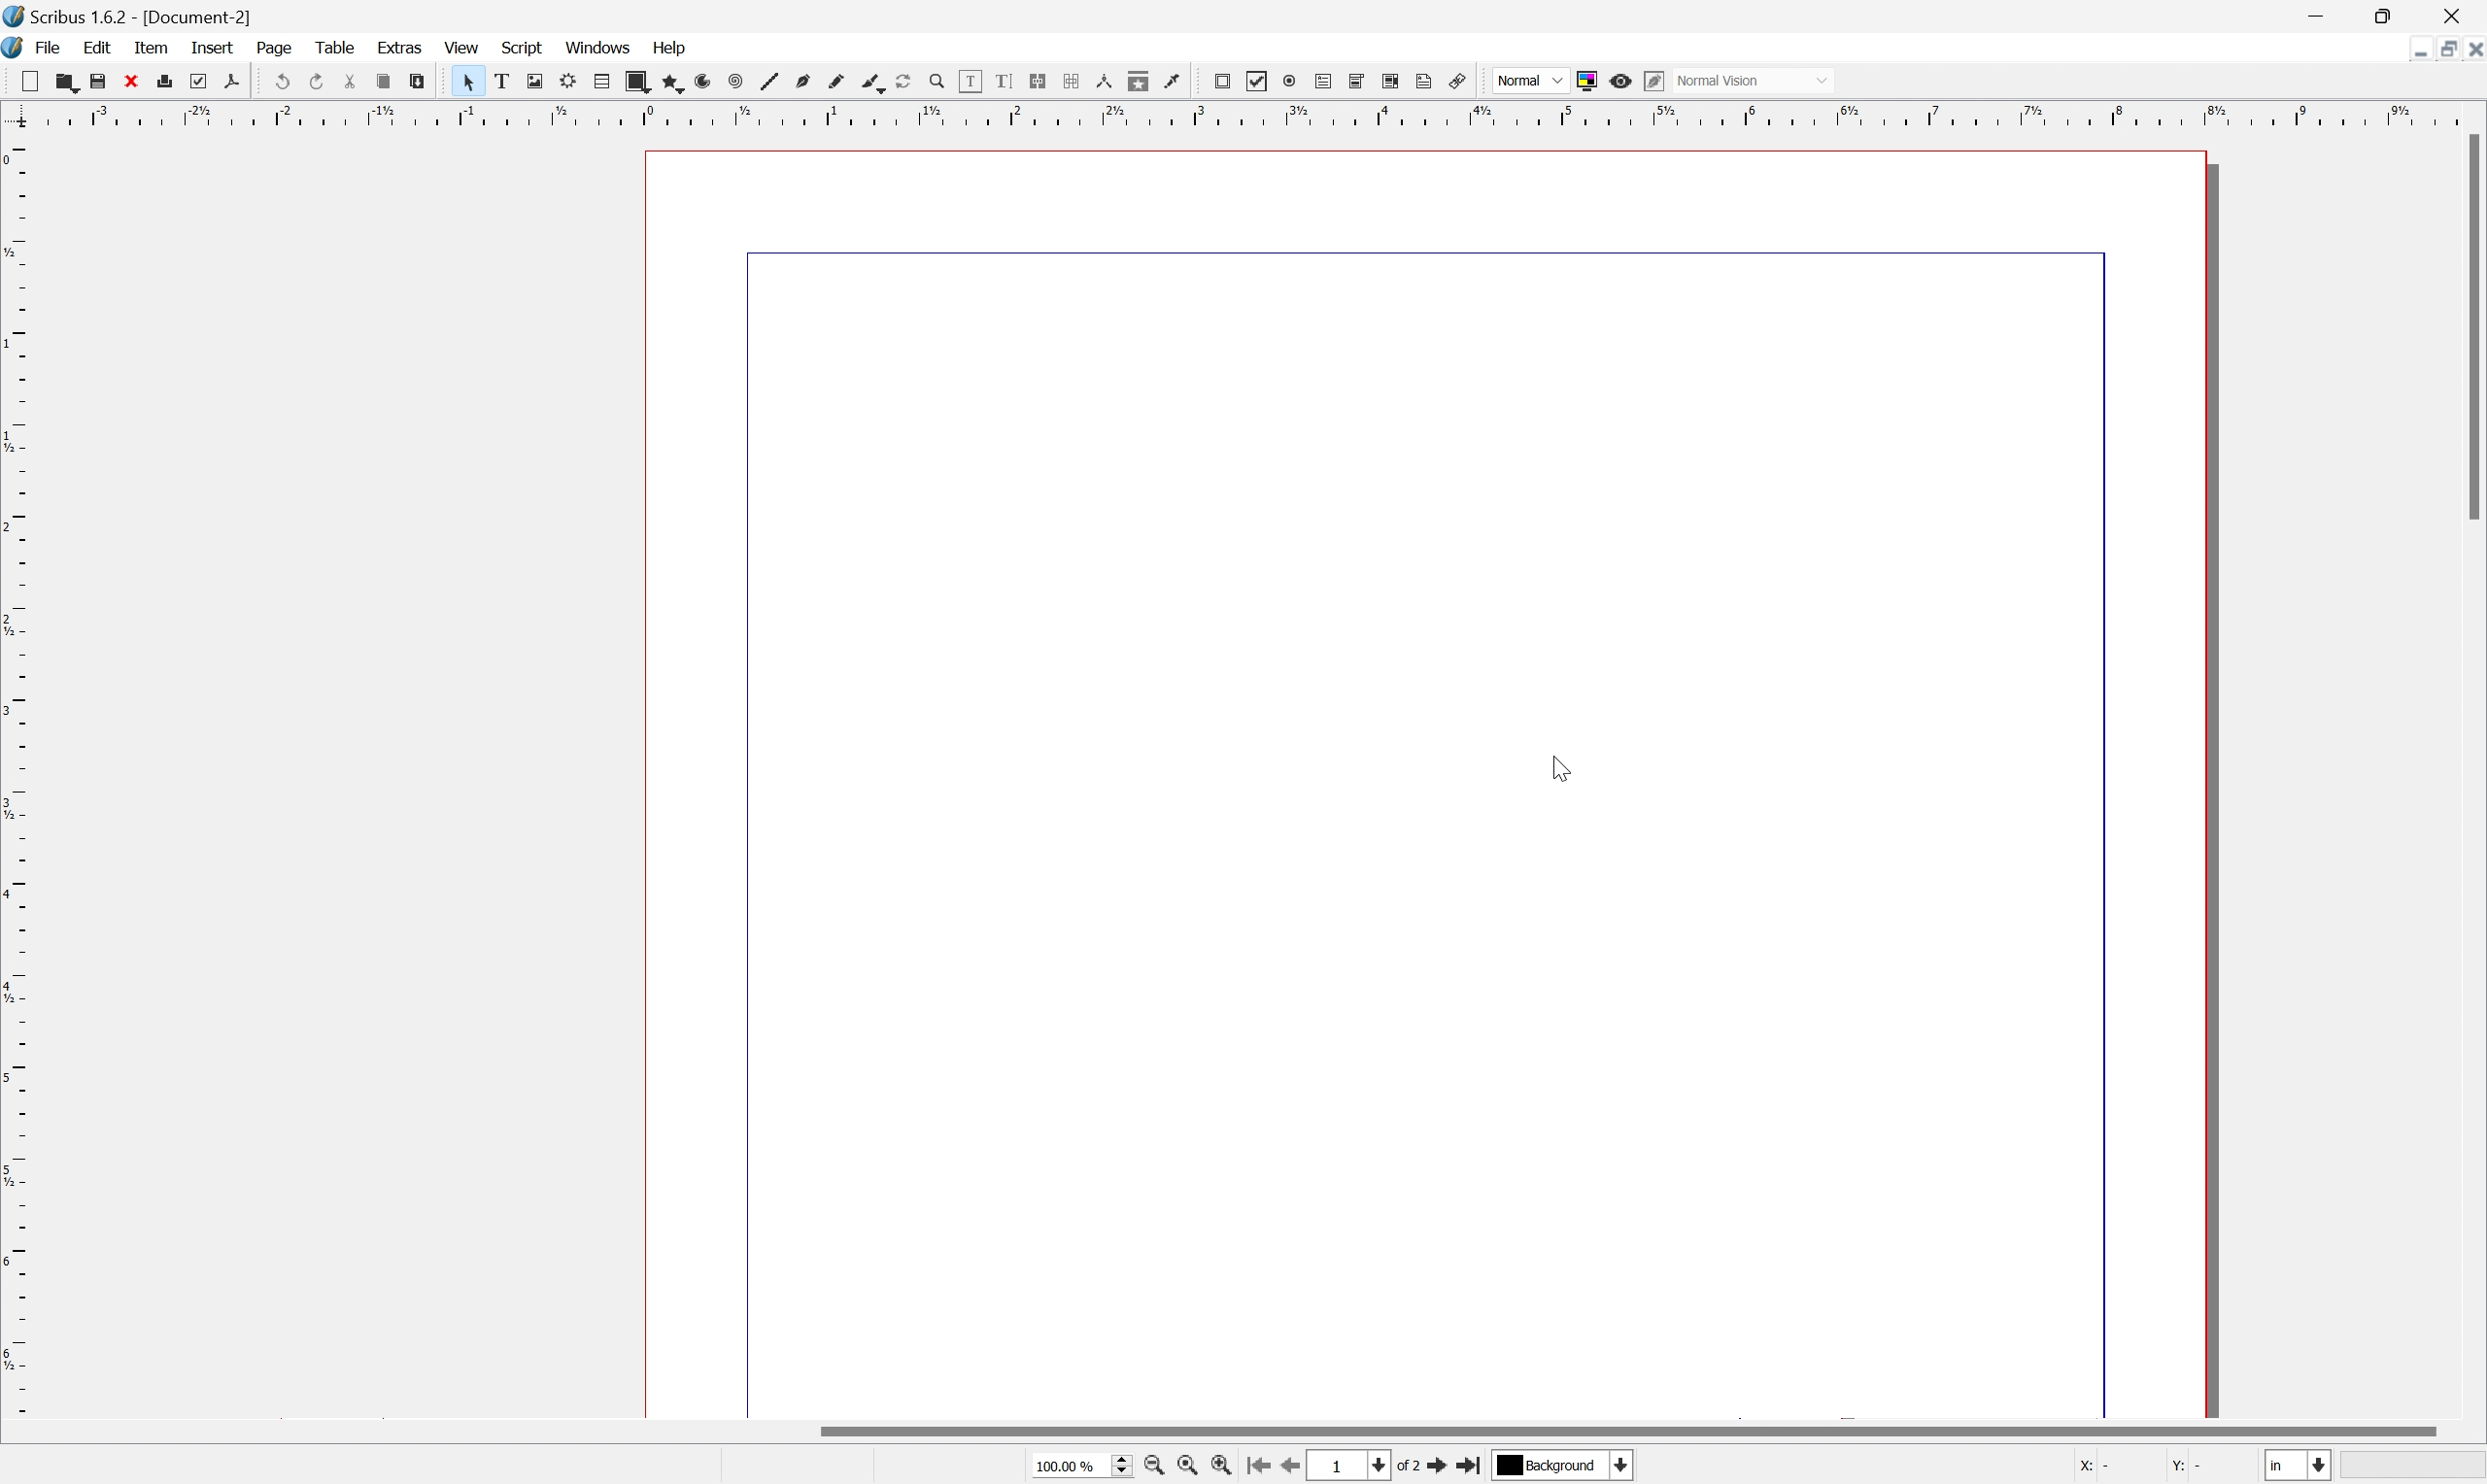  I want to click on Shape, so click(631, 80).